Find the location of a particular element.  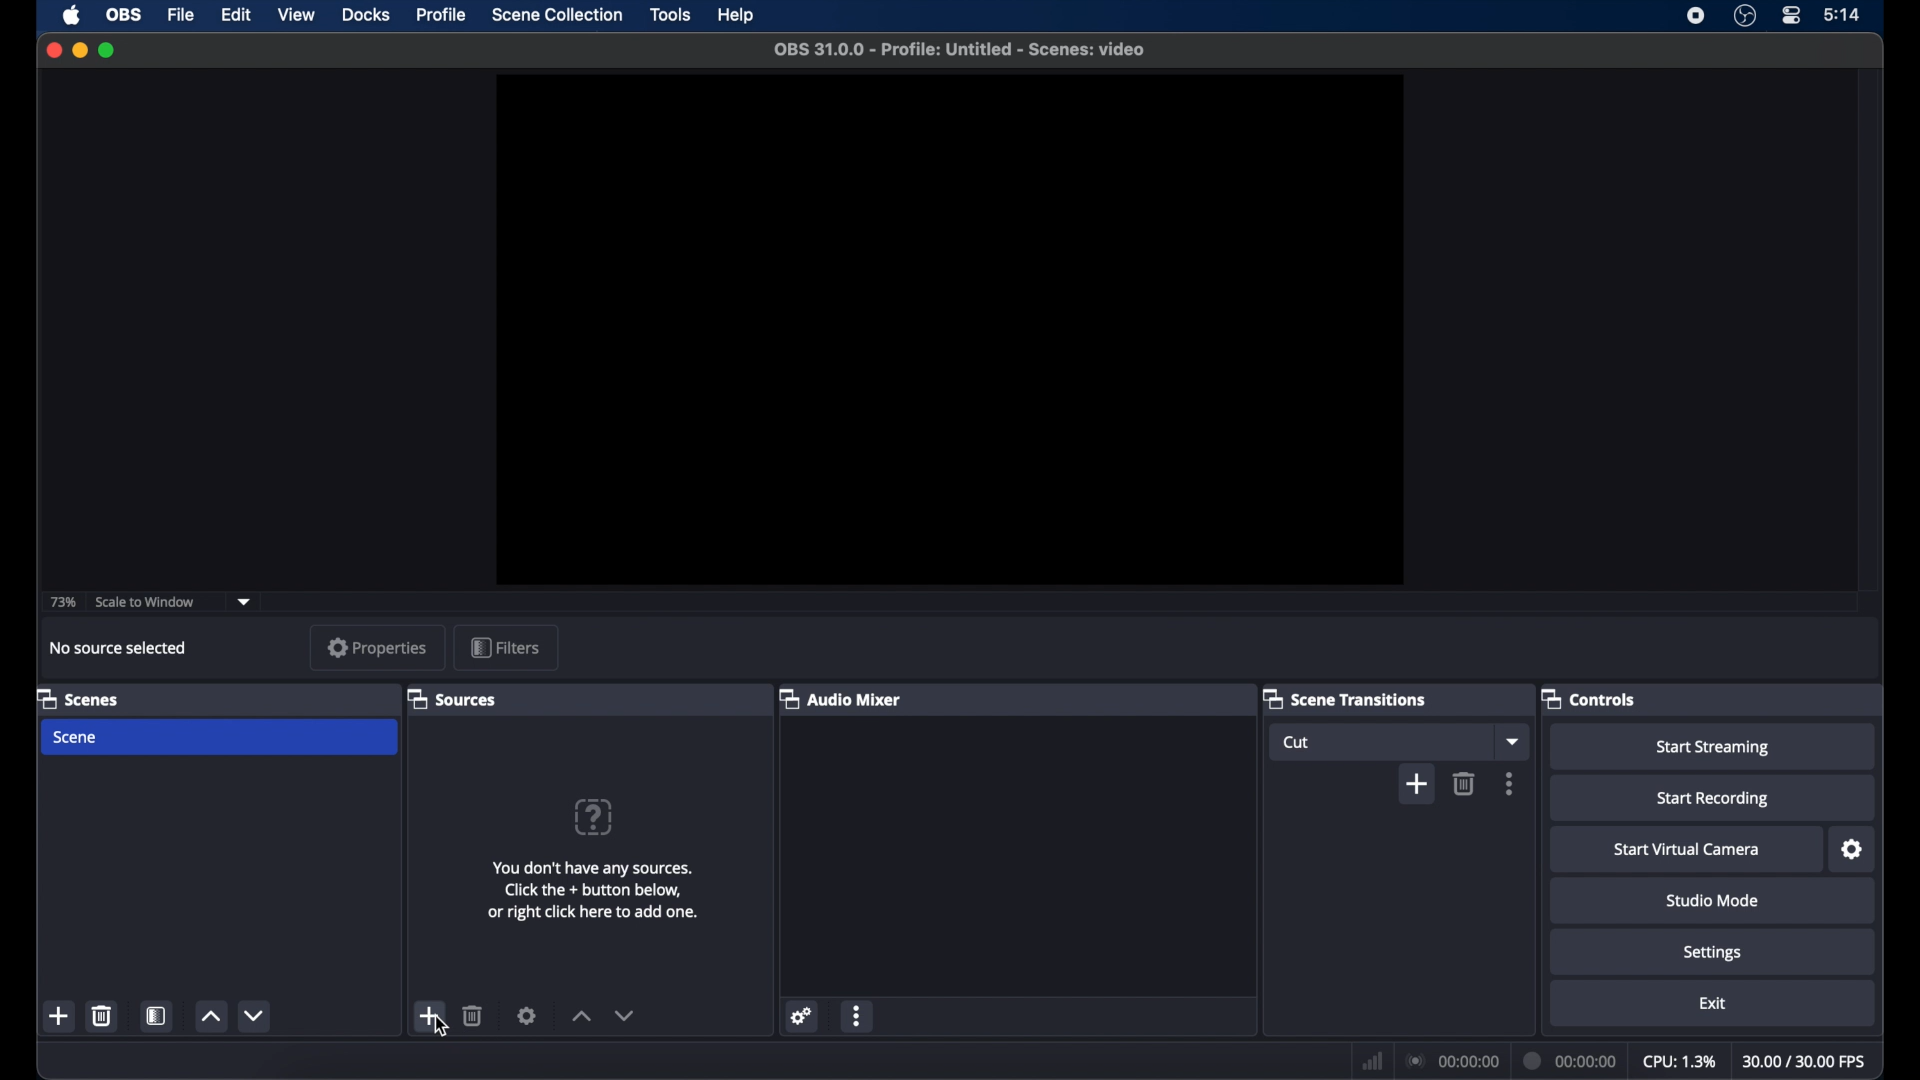

connection is located at coordinates (1452, 1062).